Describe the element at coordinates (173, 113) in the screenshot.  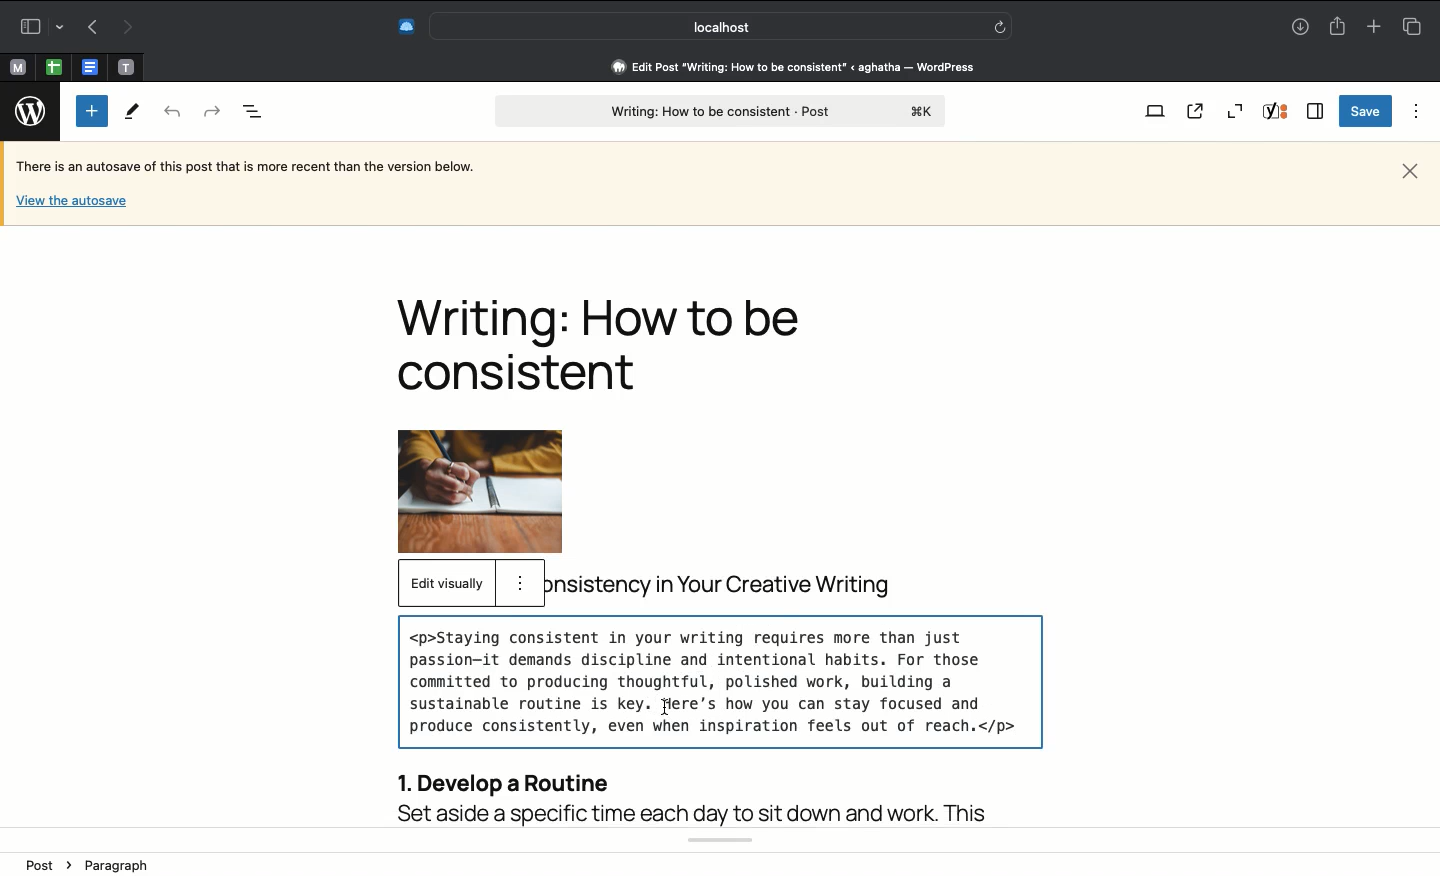
I see `Undo` at that location.